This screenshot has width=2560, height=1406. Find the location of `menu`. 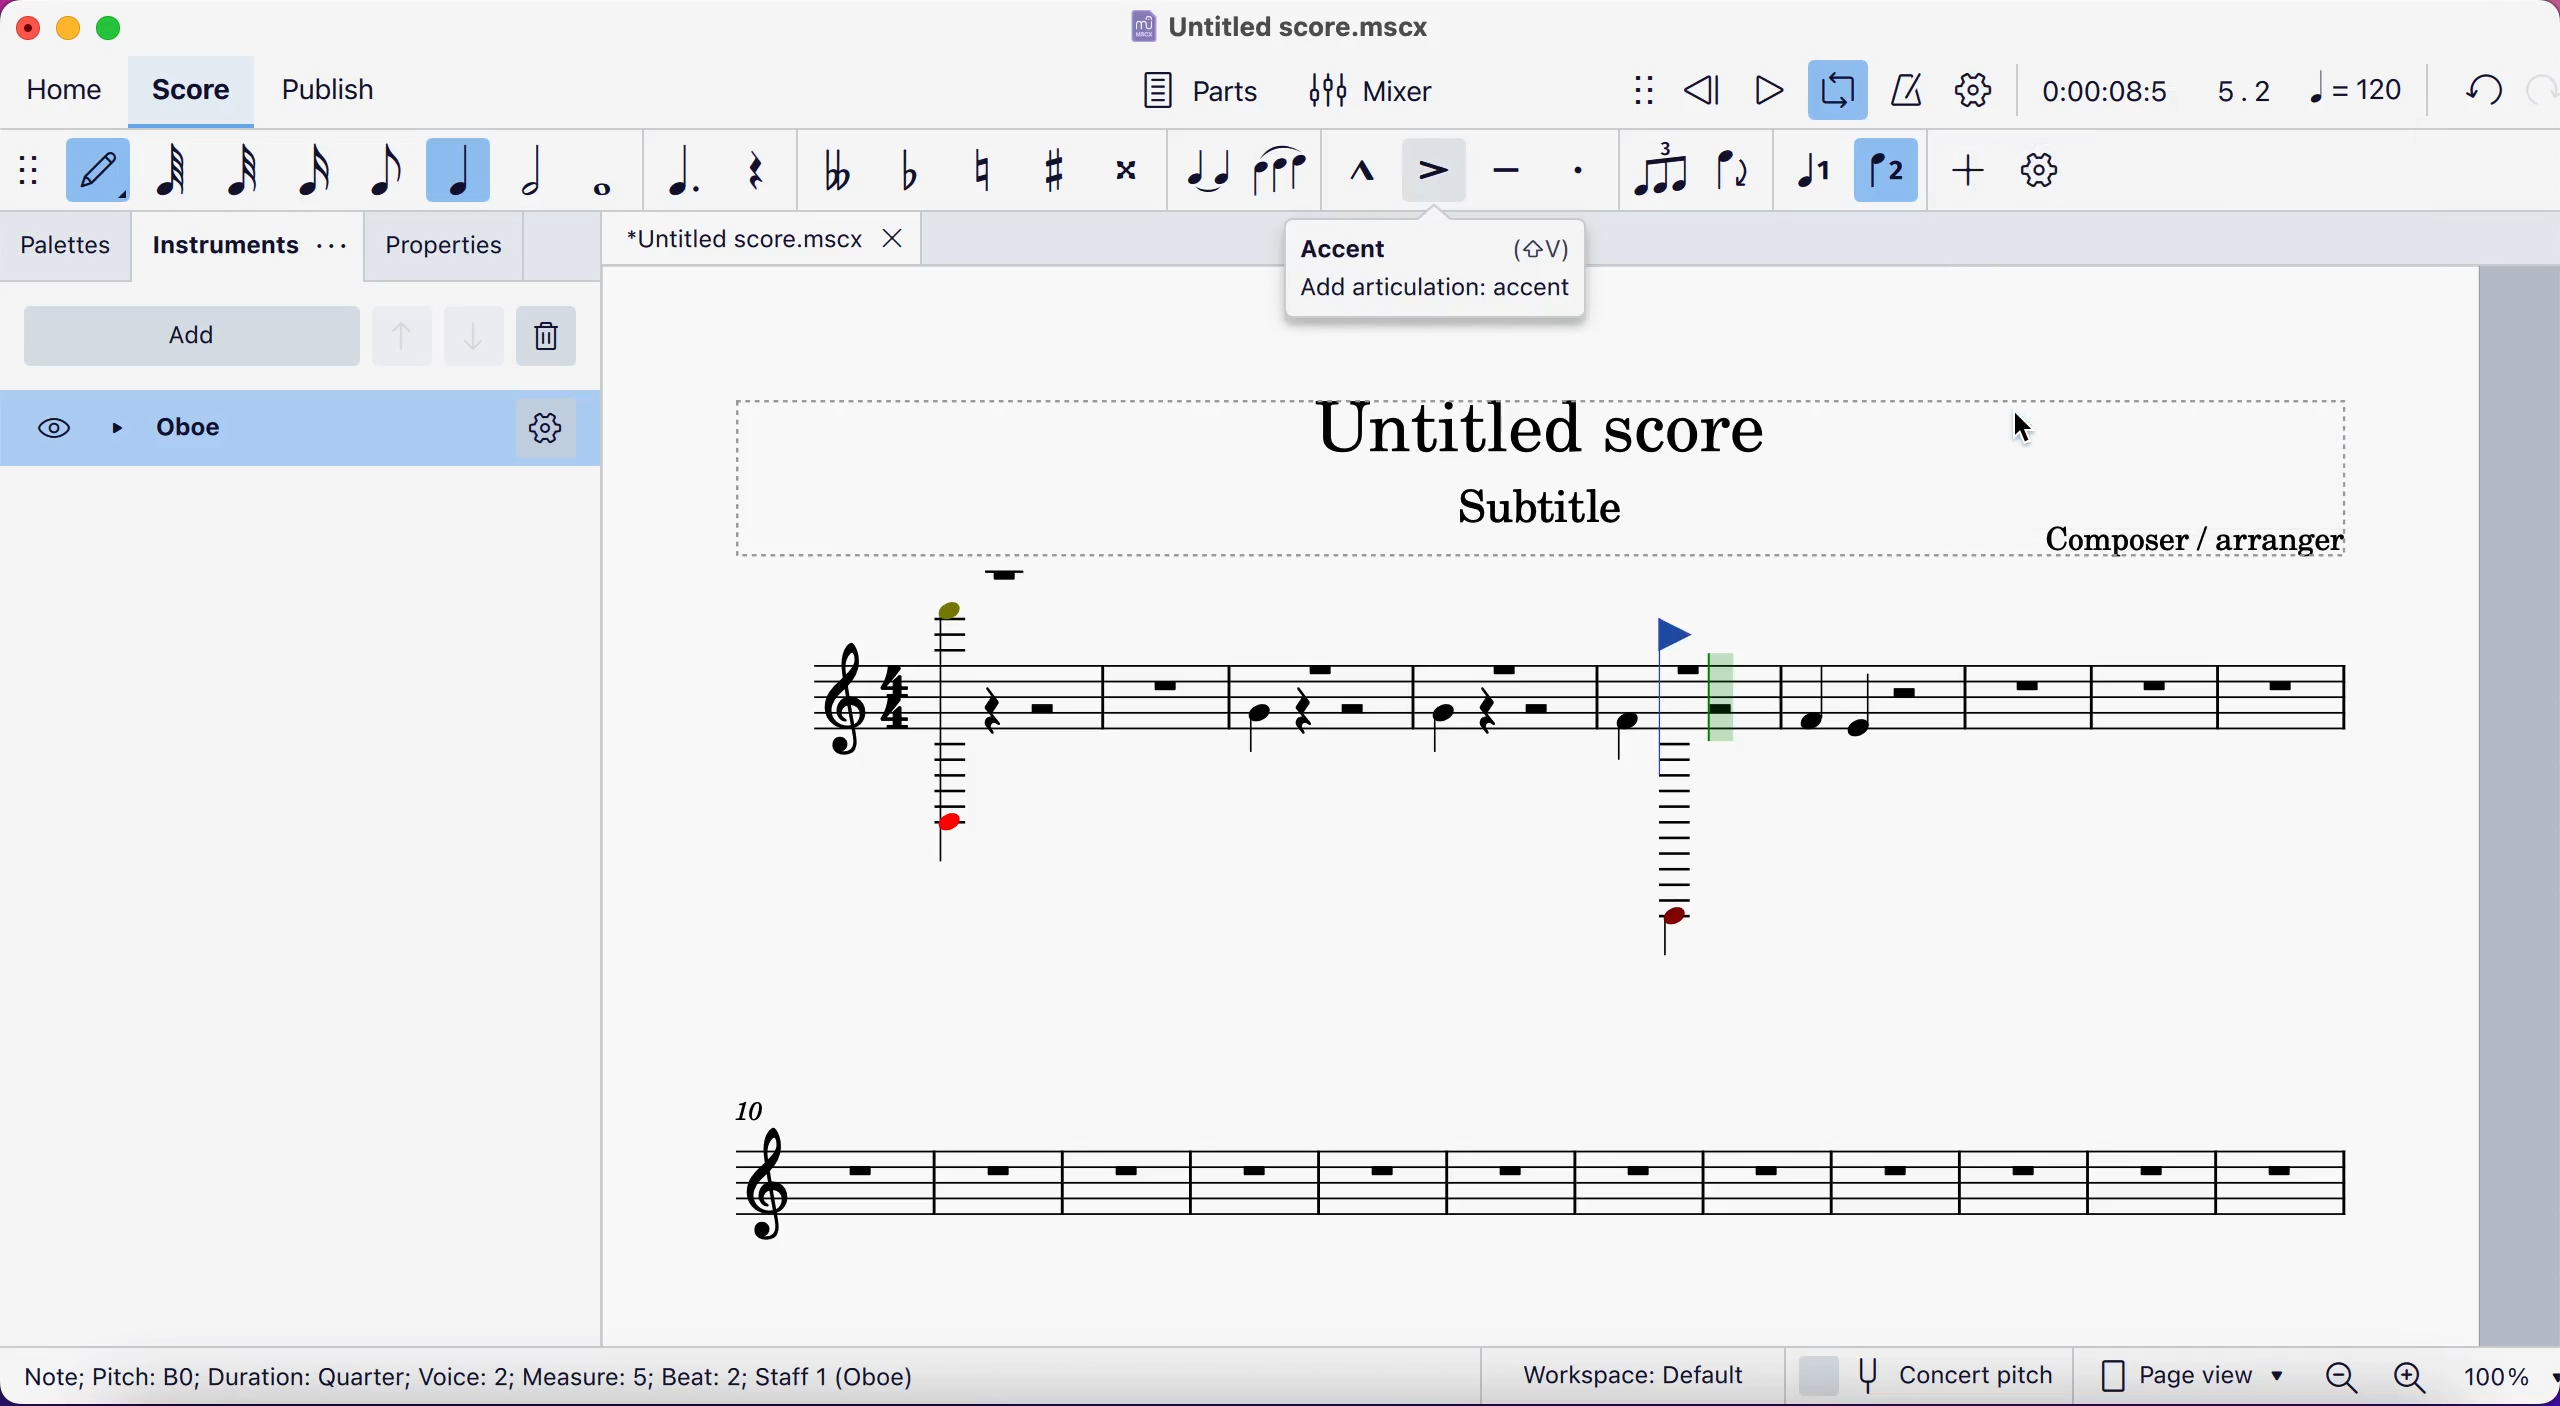

menu is located at coordinates (26, 169).